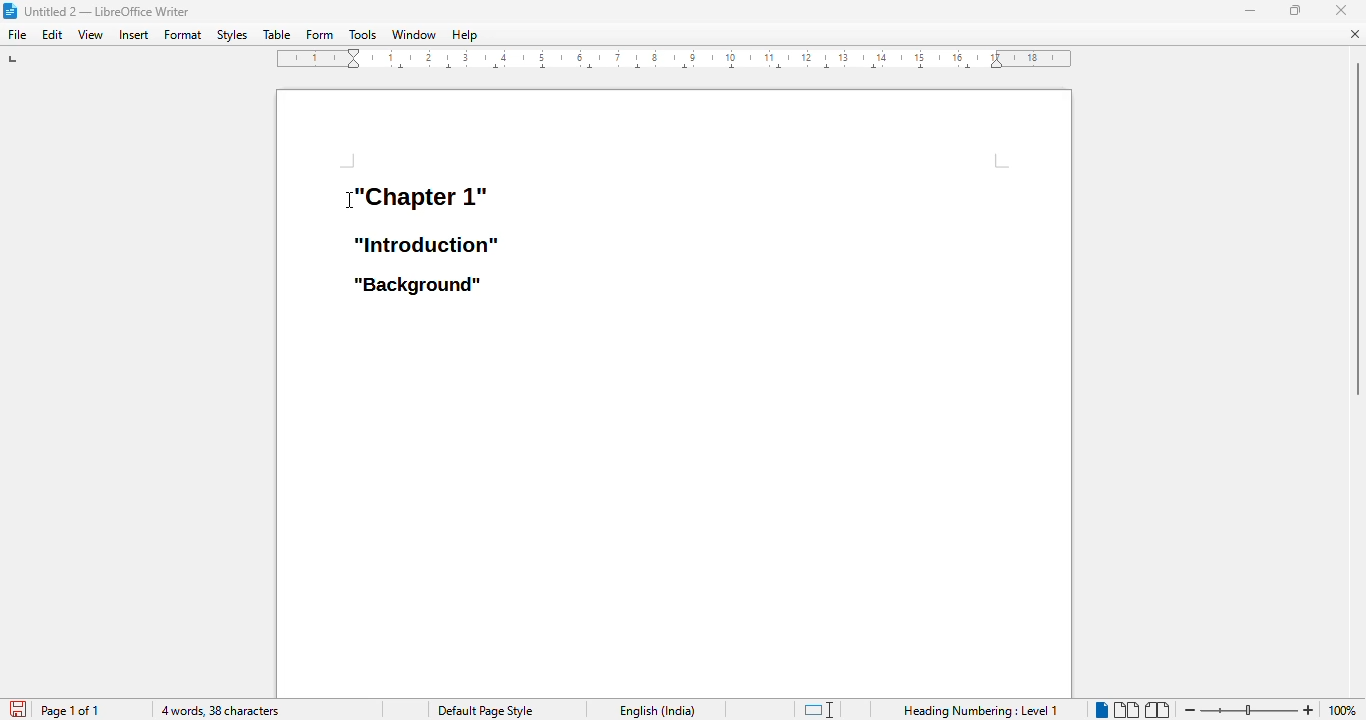 This screenshot has height=720, width=1366. What do you see at coordinates (1101, 710) in the screenshot?
I see `single-page view` at bounding box center [1101, 710].